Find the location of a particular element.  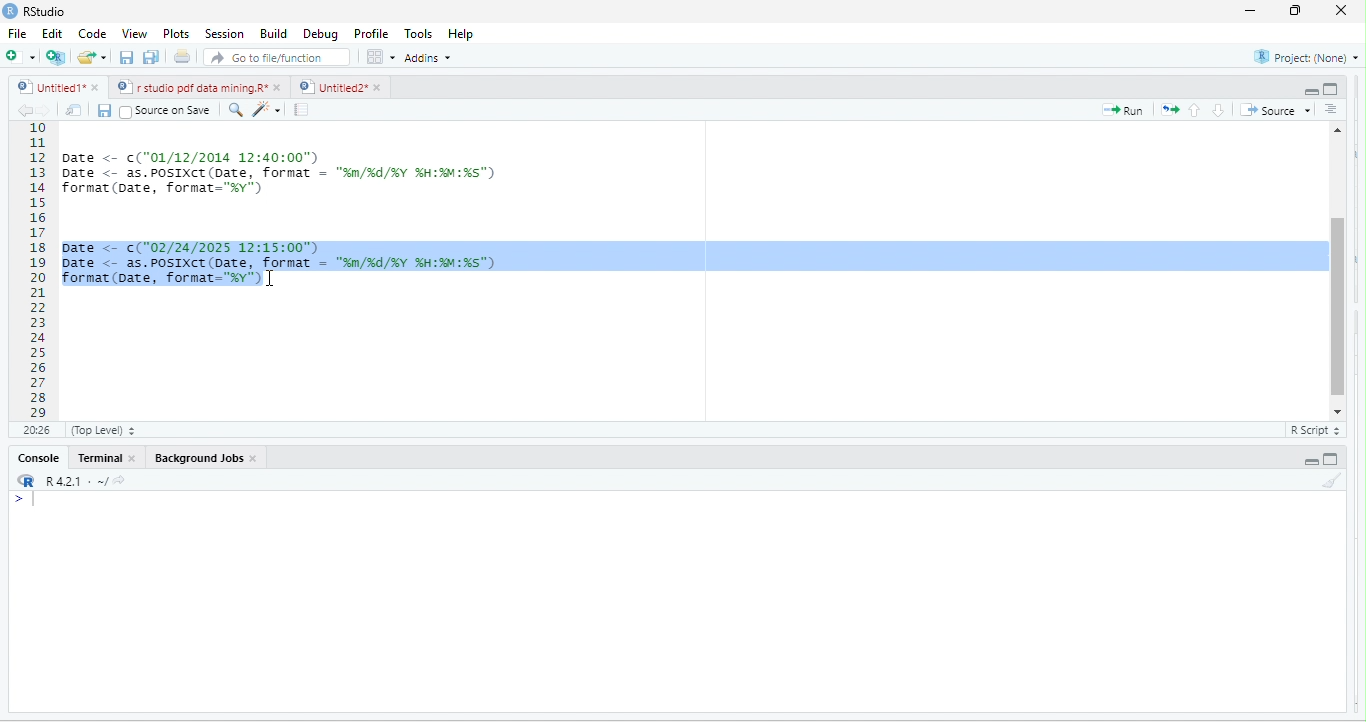

vertical scroll bar is located at coordinates (1337, 268).